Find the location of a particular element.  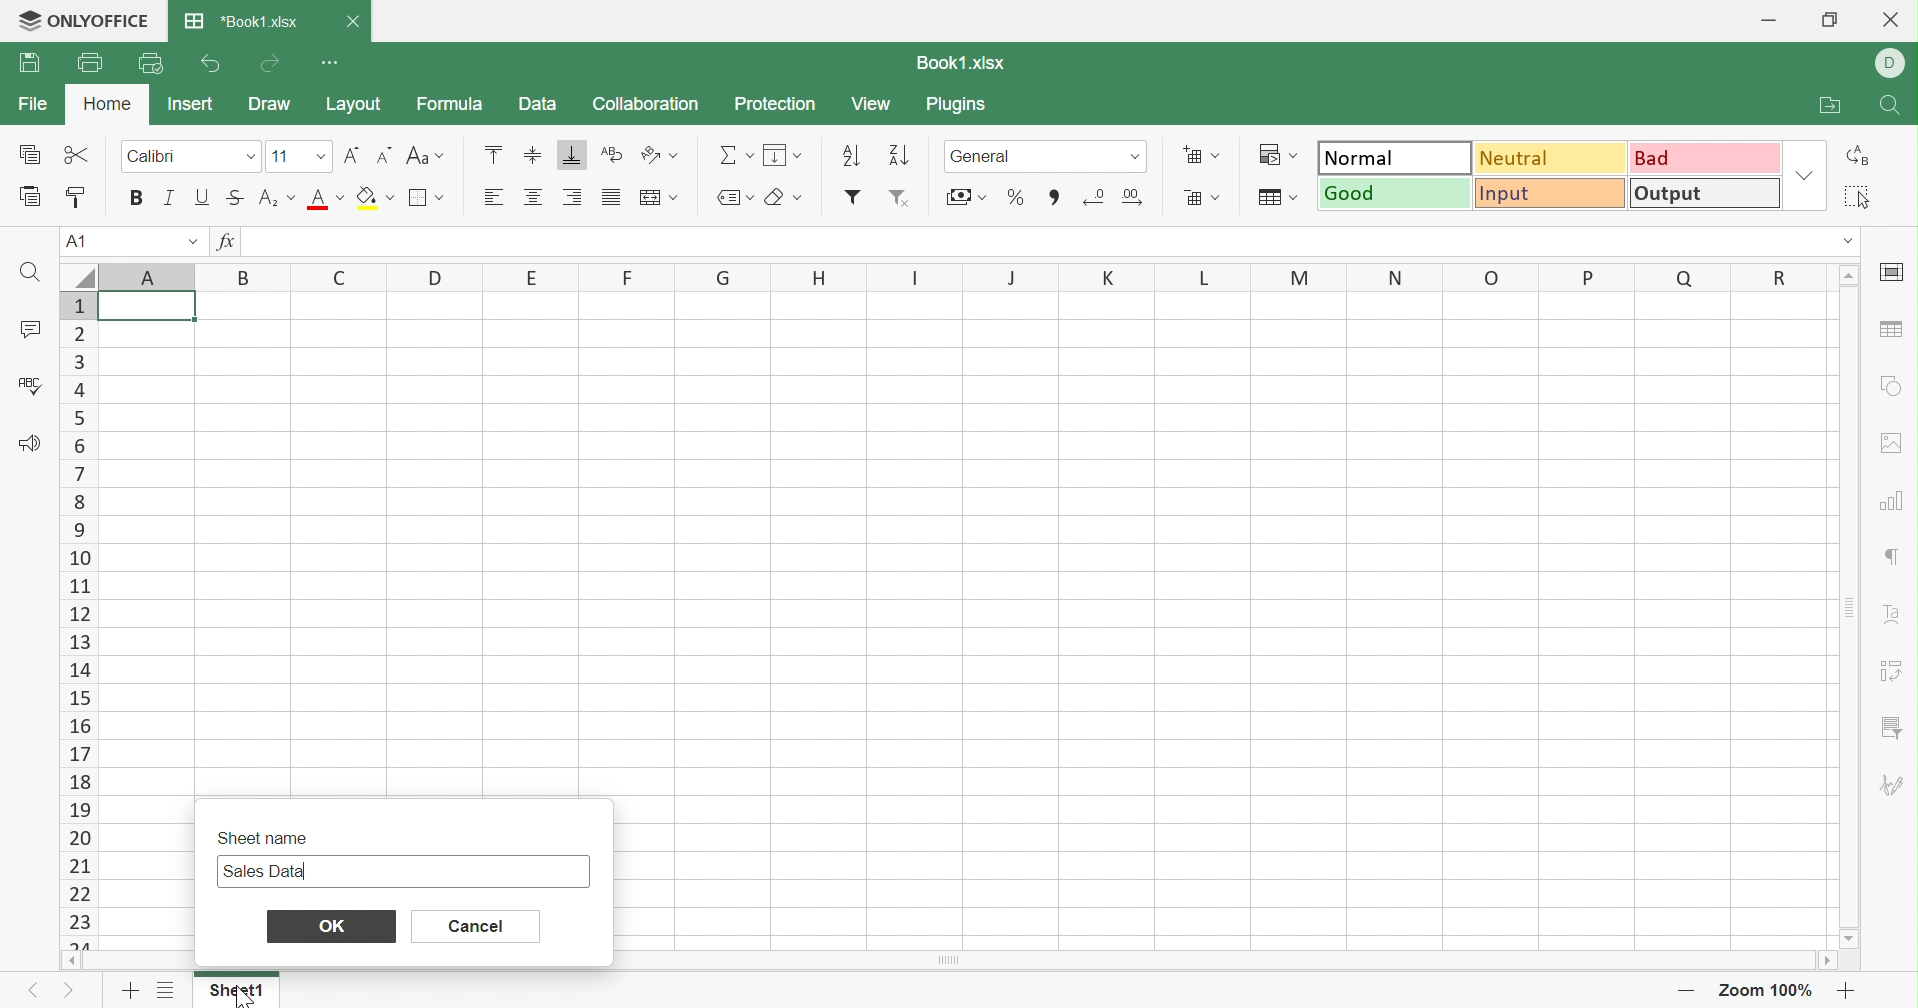

Align Top is located at coordinates (493, 152).